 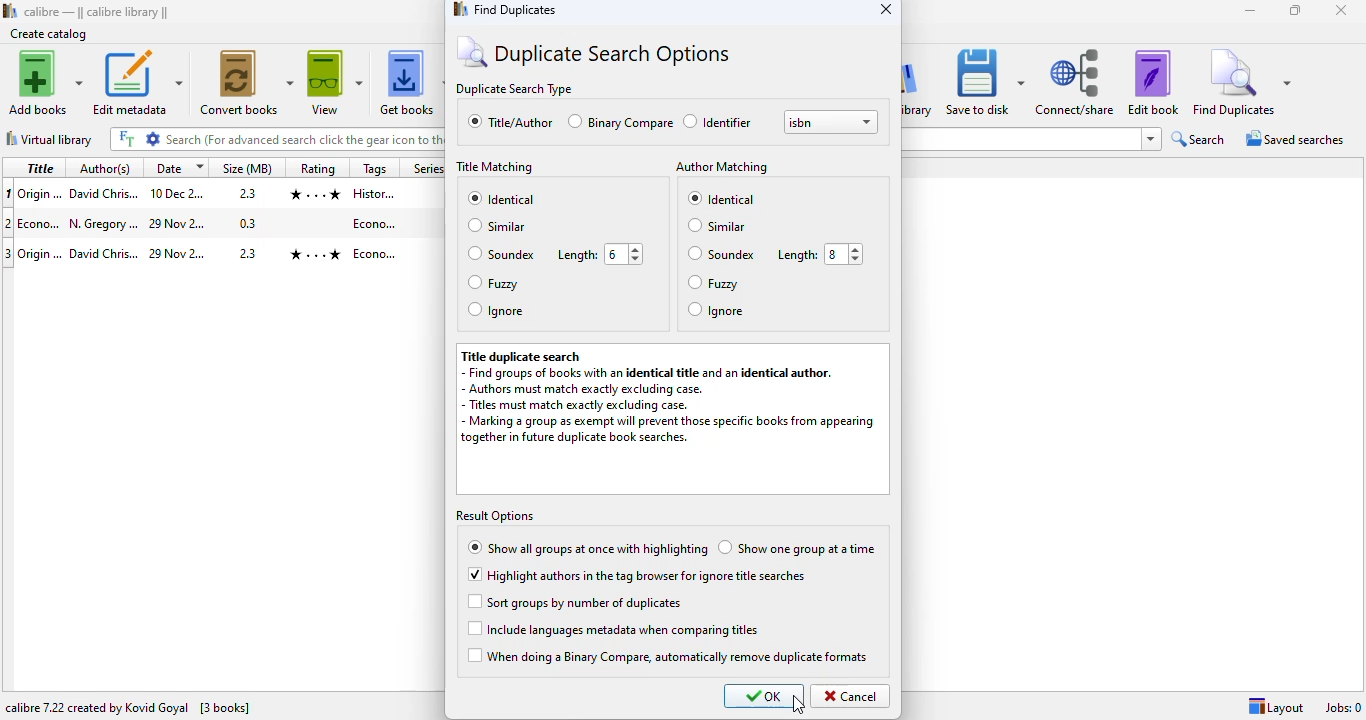 I want to click on include languages metadata when comparing titles, so click(x=614, y=628).